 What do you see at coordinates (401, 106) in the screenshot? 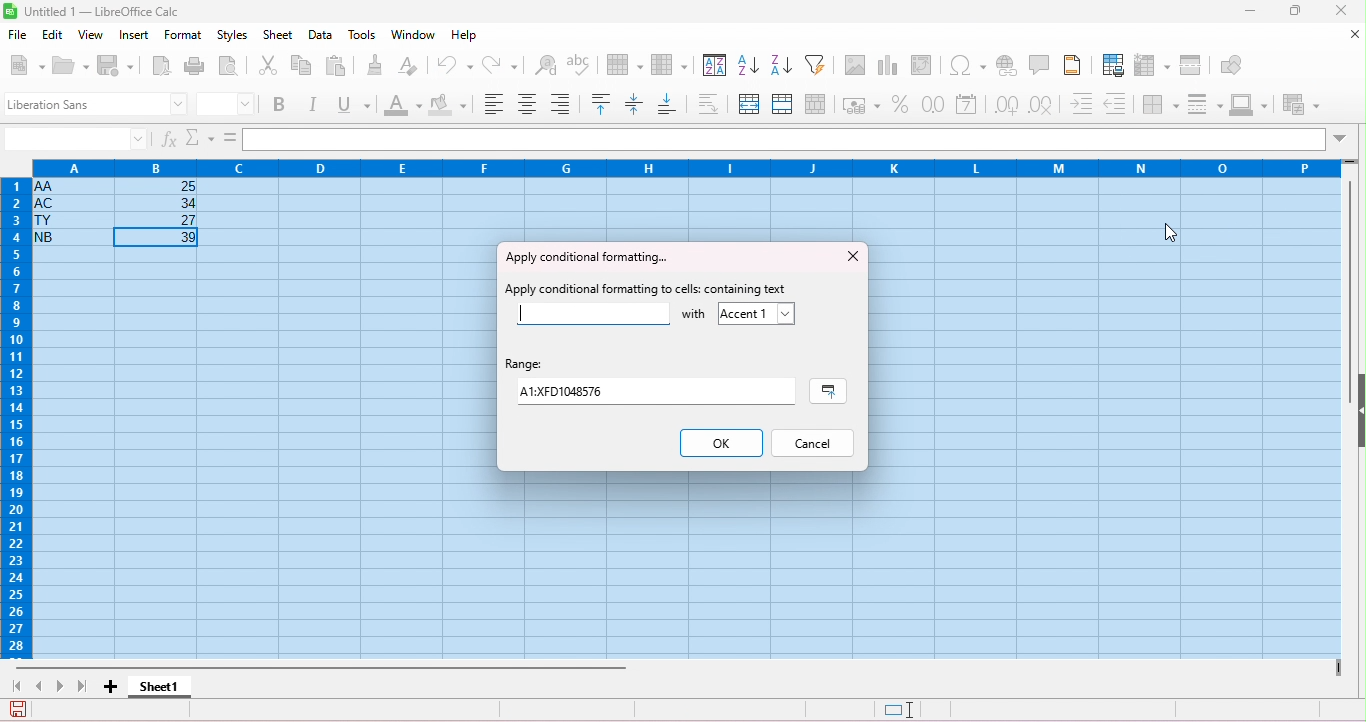
I see `font color` at bounding box center [401, 106].